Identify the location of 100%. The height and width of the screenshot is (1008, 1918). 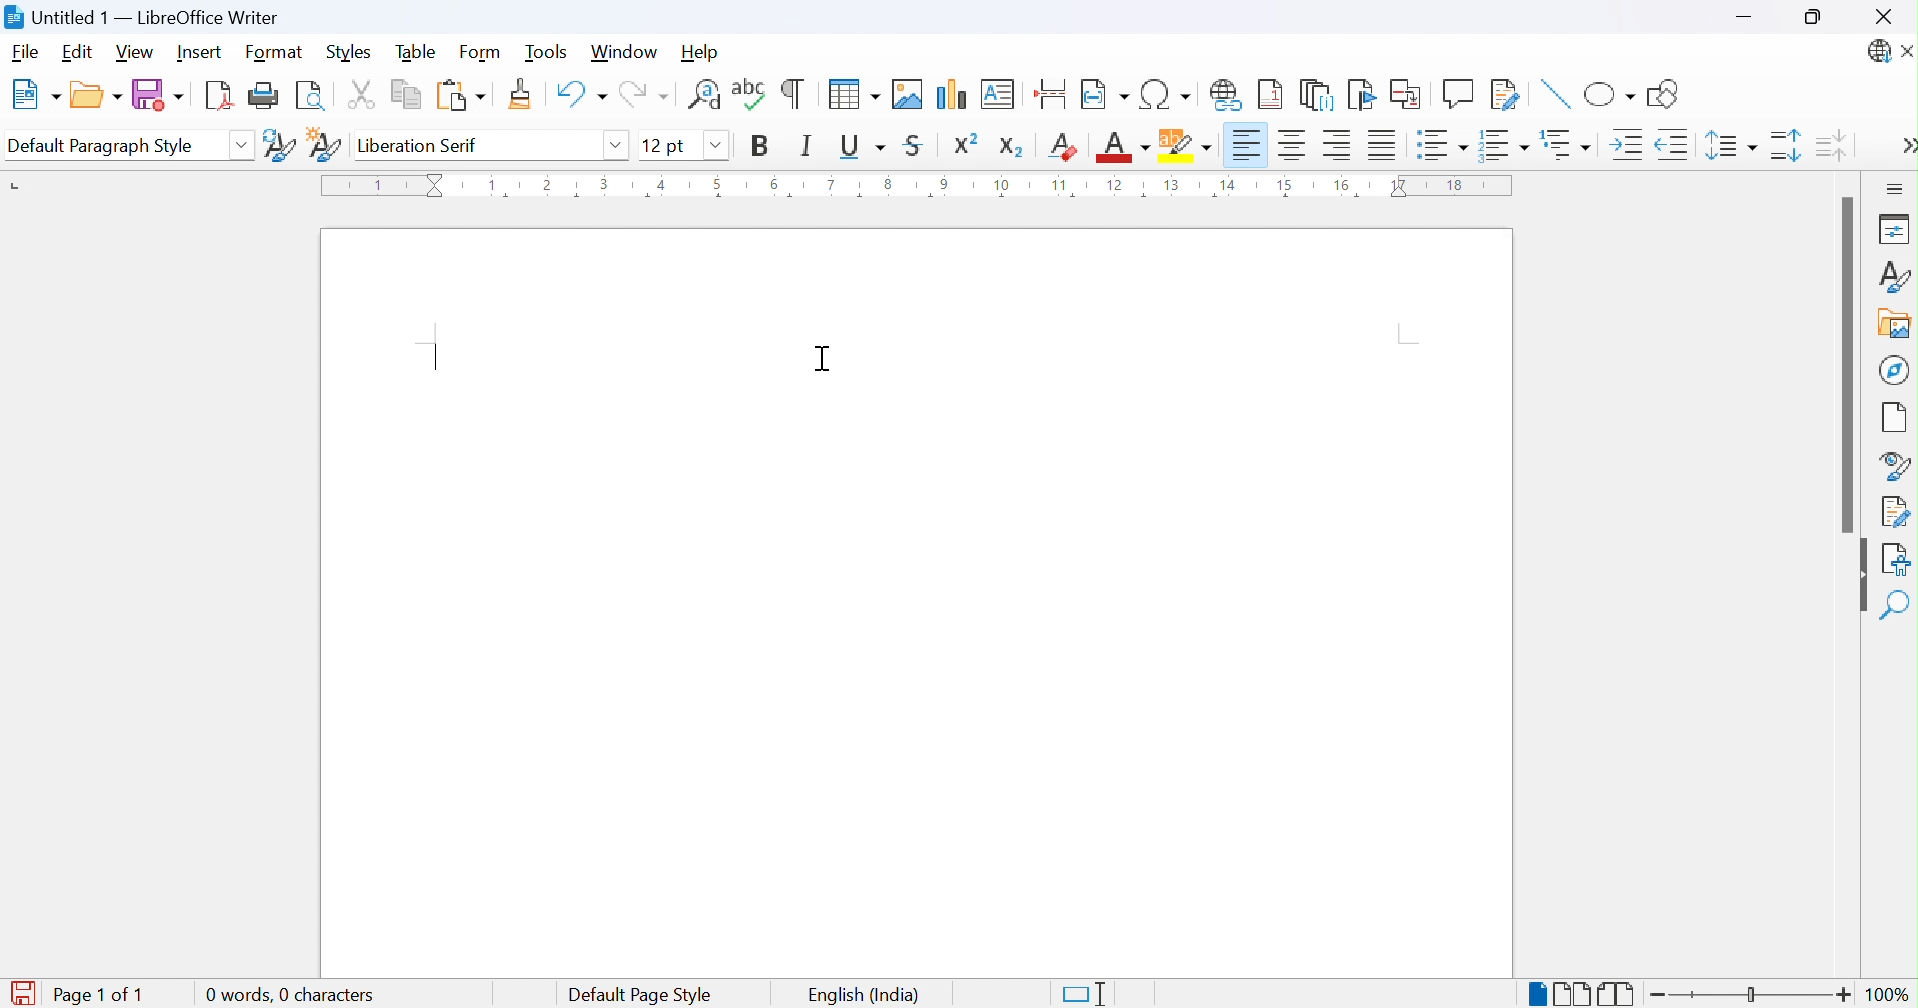
(1887, 995).